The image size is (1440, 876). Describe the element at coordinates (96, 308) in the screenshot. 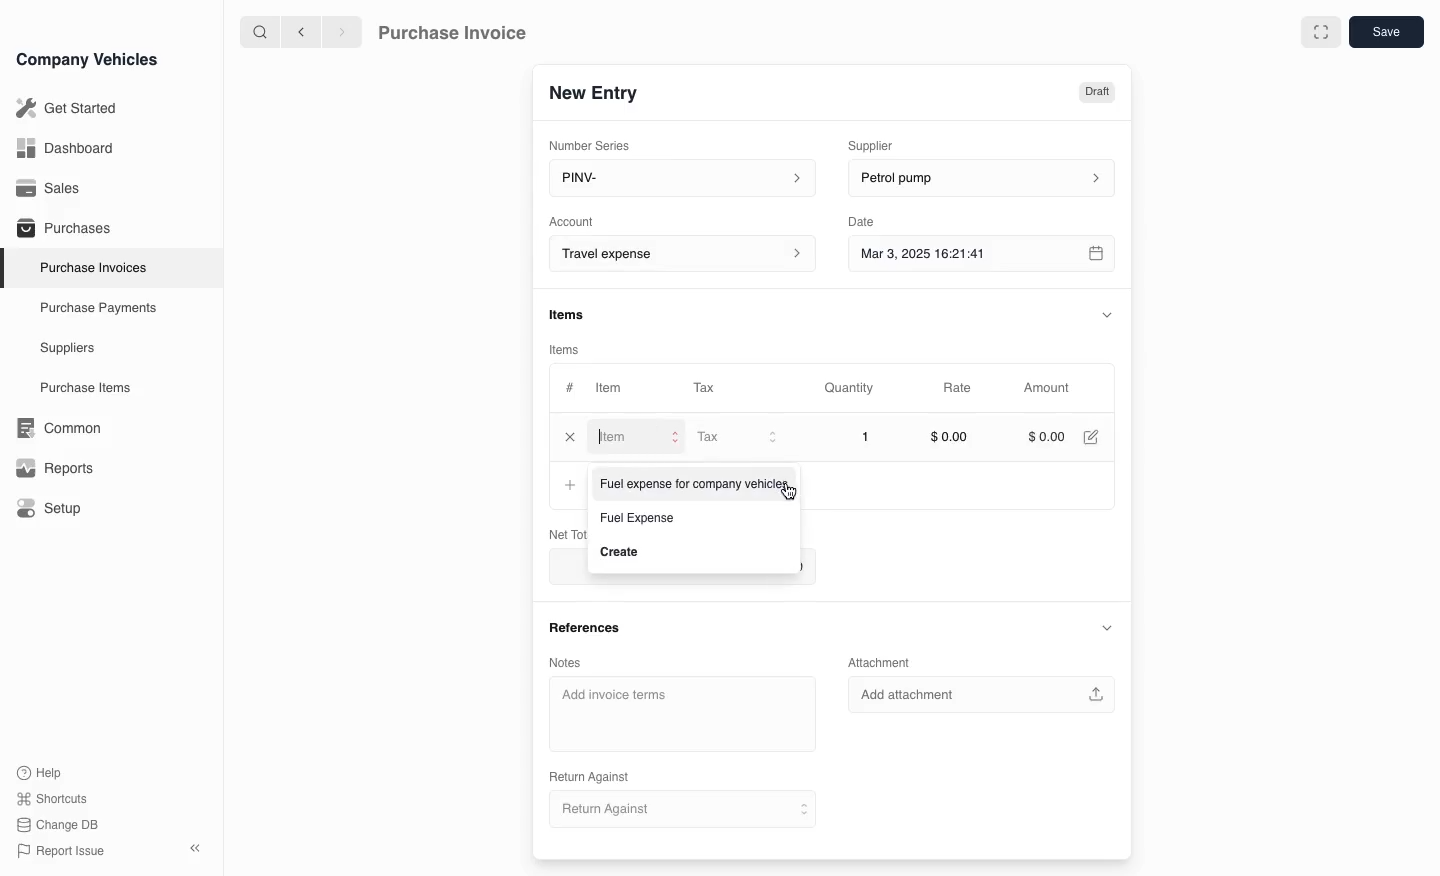

I see `Purchase Payments` at that location.